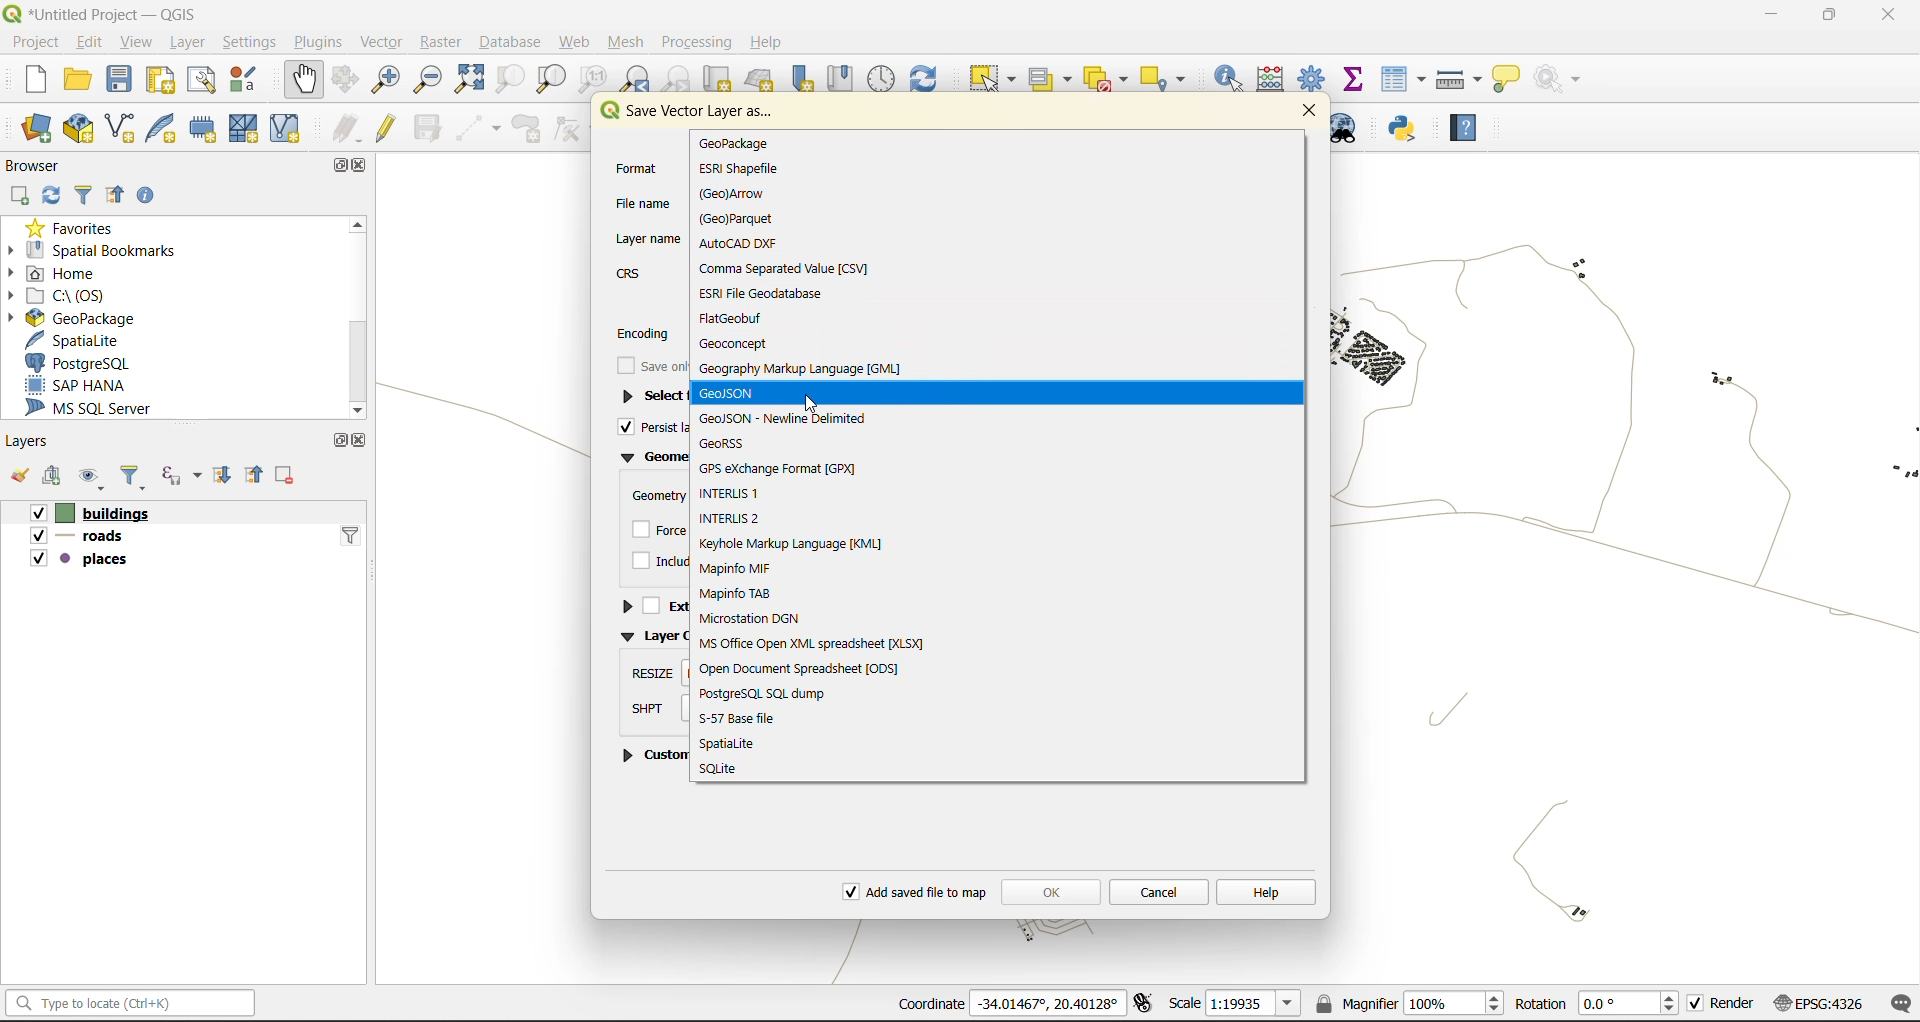  Describe the element at coordinates (883, 78) in the screenshot. I see `control panel` at that location.